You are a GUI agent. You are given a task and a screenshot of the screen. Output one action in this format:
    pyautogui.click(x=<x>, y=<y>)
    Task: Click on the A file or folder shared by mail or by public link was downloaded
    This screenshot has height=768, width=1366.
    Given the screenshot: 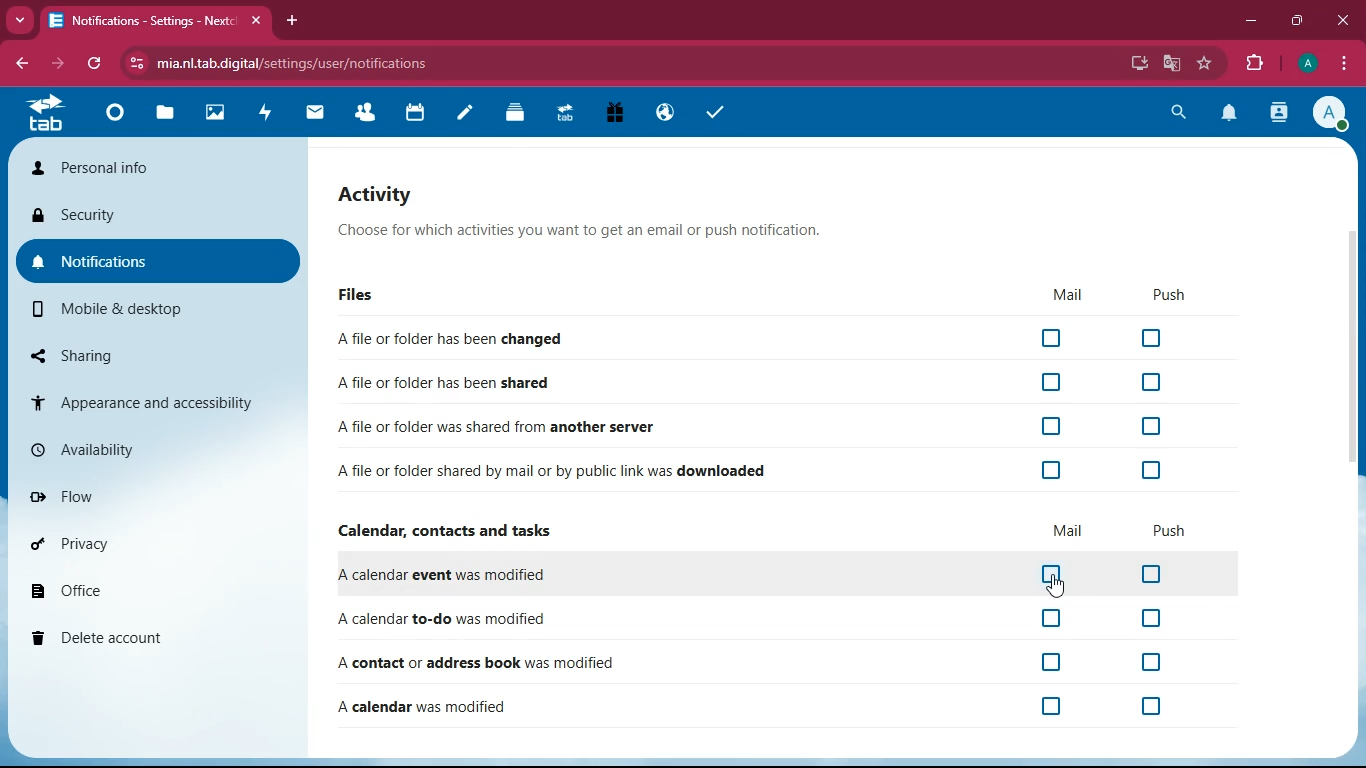 What is the action you would take?
    pyautogui.click(x=750, y=472)
    